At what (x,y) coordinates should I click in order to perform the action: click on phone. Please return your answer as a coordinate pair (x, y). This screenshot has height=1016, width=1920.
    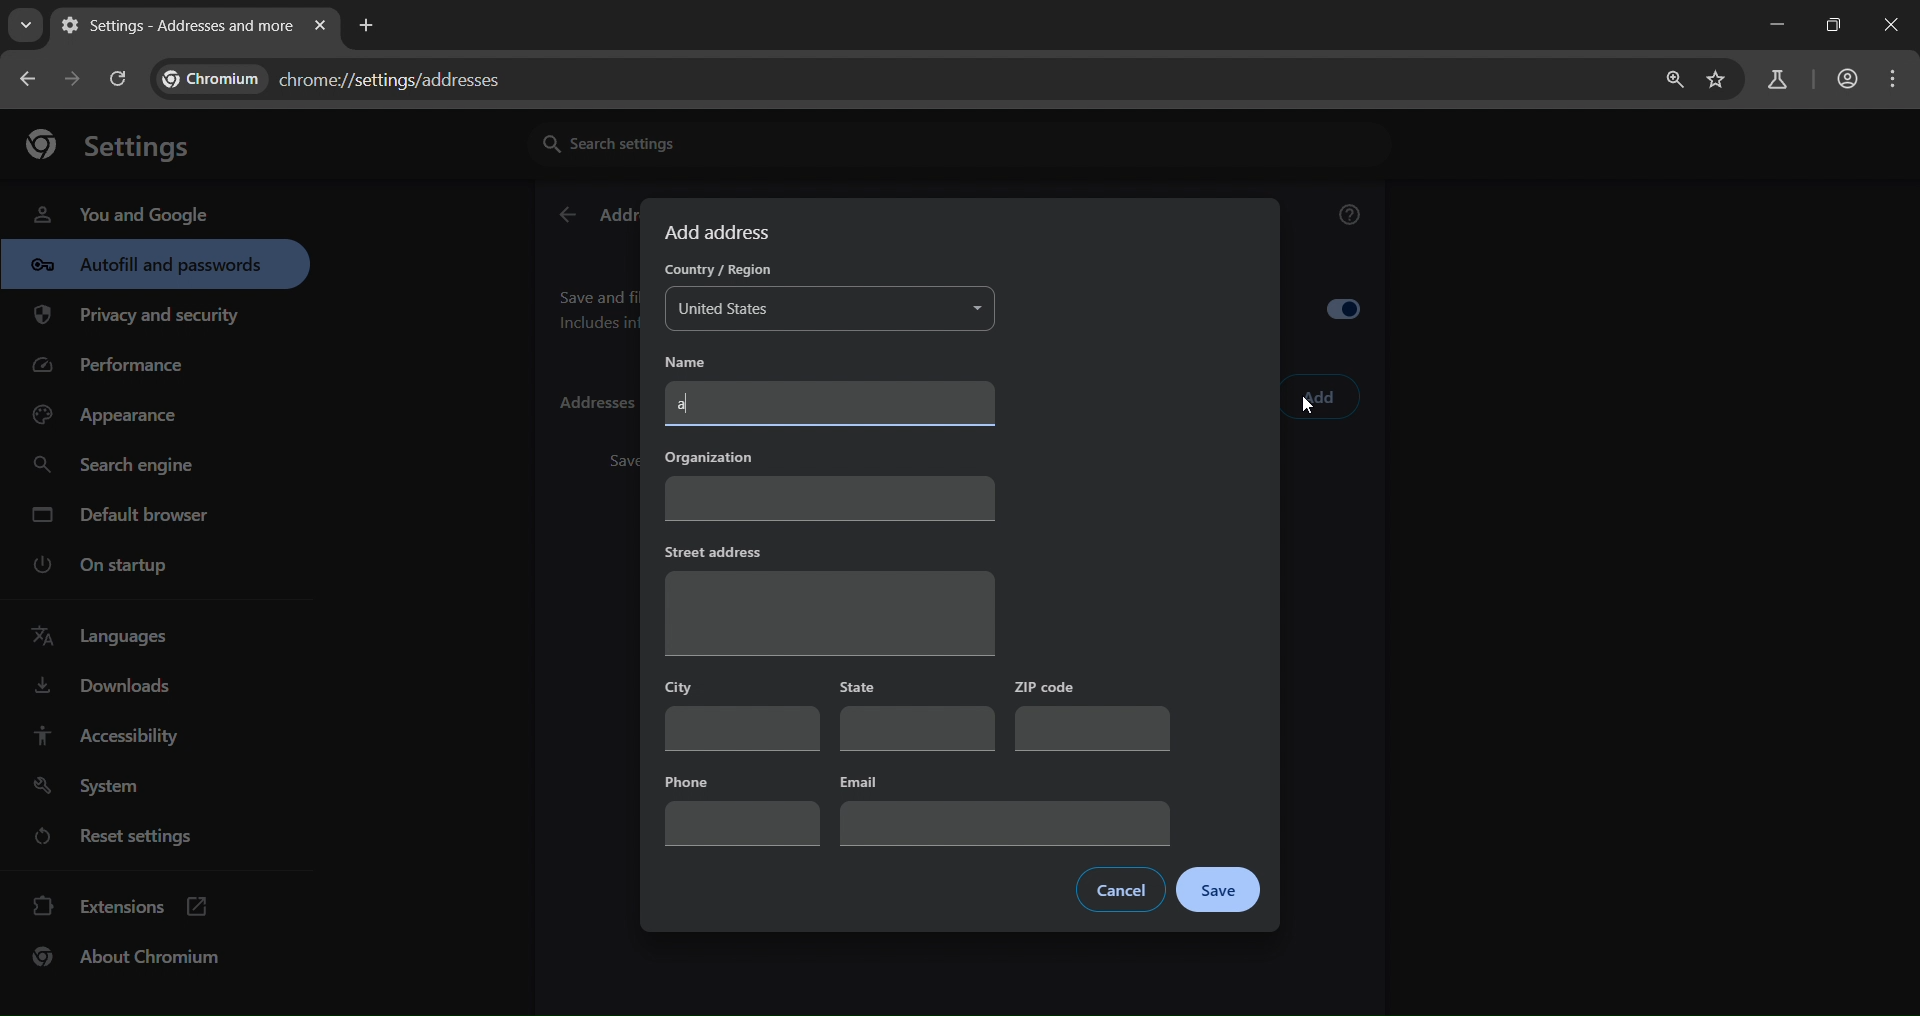
    Looking at the image, I should click on (740, 806).